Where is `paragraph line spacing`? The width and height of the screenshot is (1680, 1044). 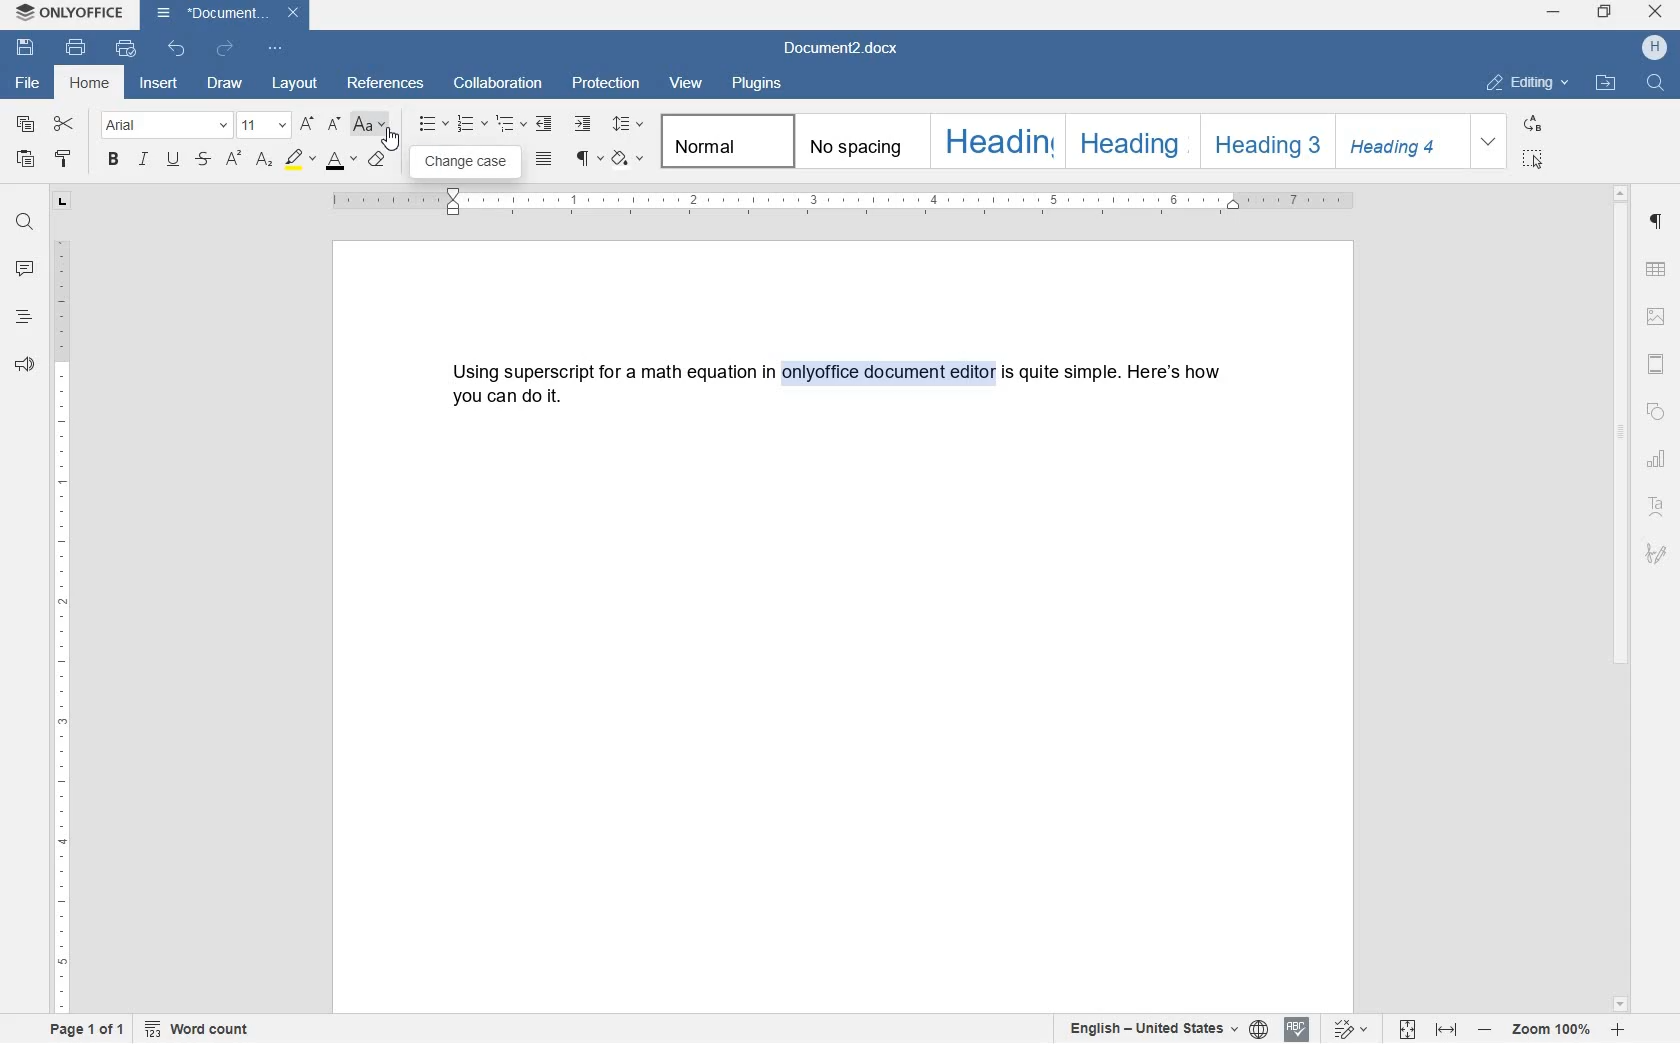
paragraph line spacing is located at coordinates (627, 123).